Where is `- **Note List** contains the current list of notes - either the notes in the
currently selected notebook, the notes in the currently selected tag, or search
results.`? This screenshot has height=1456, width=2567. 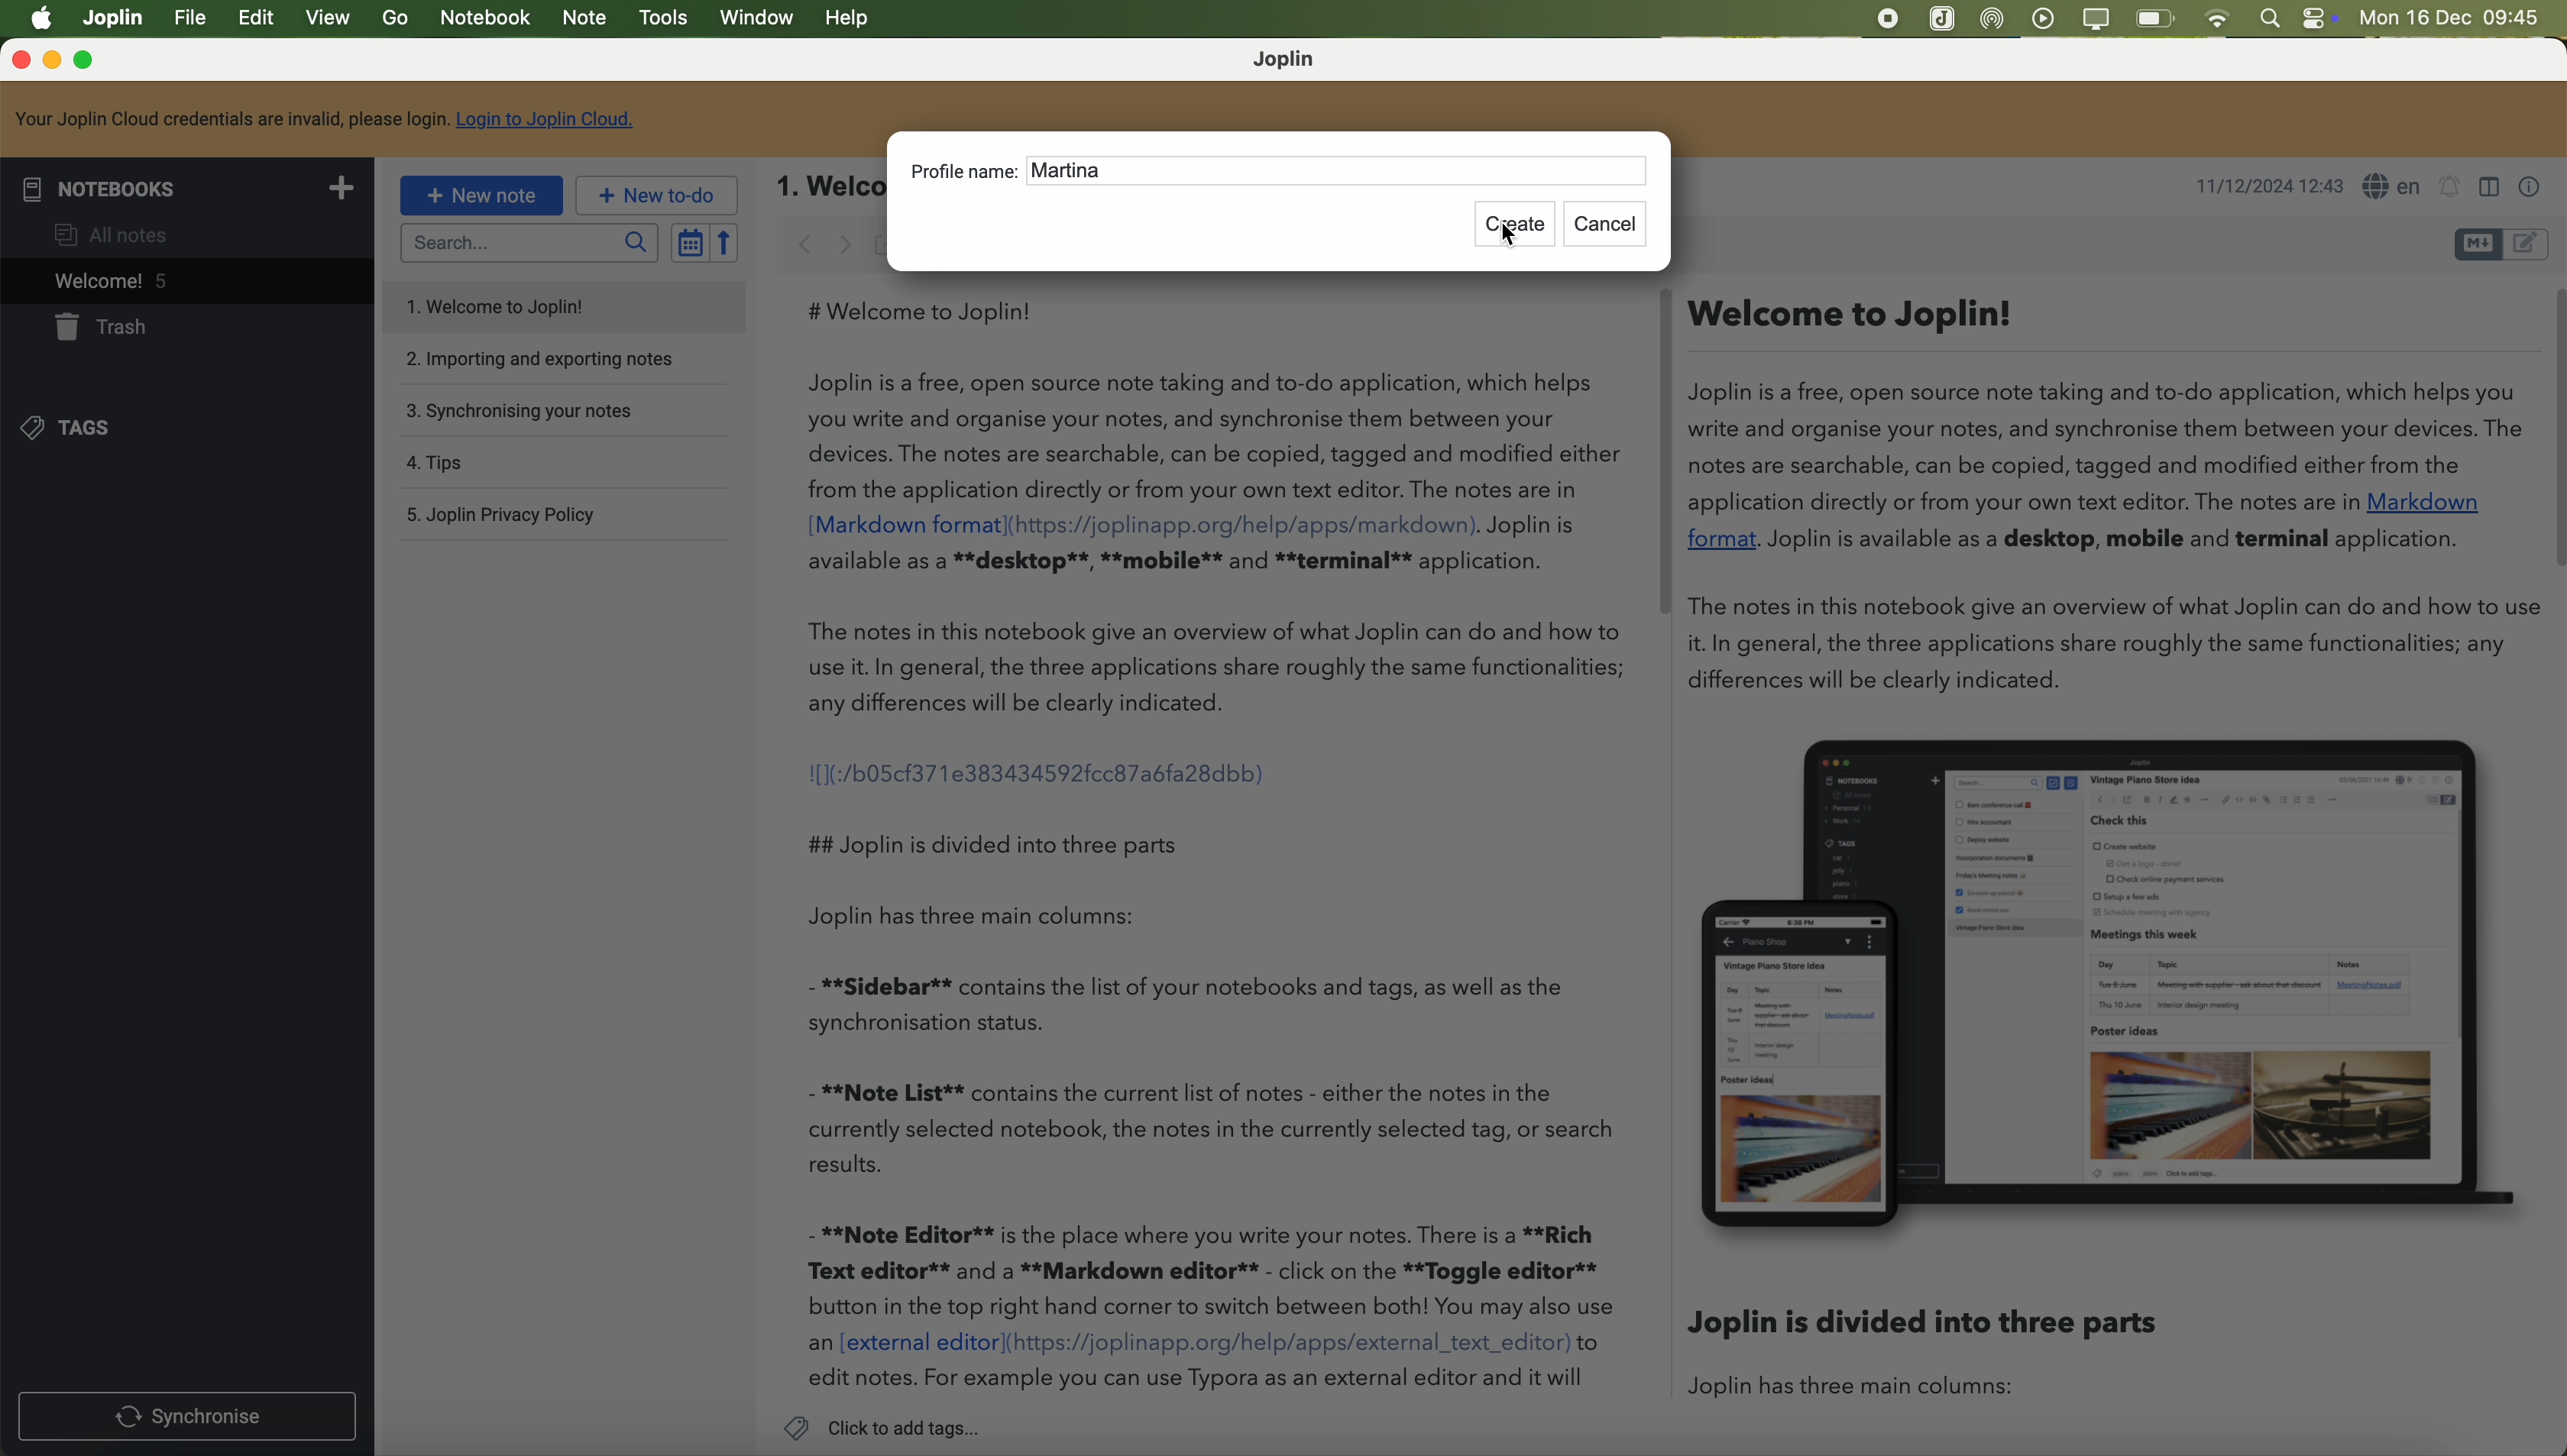 - **Note List** contains the current list of notes - either the notes in the
currently selected notebook, the notes in the currently selected tag, or search
results. is located at coordinates (1215, 1129).